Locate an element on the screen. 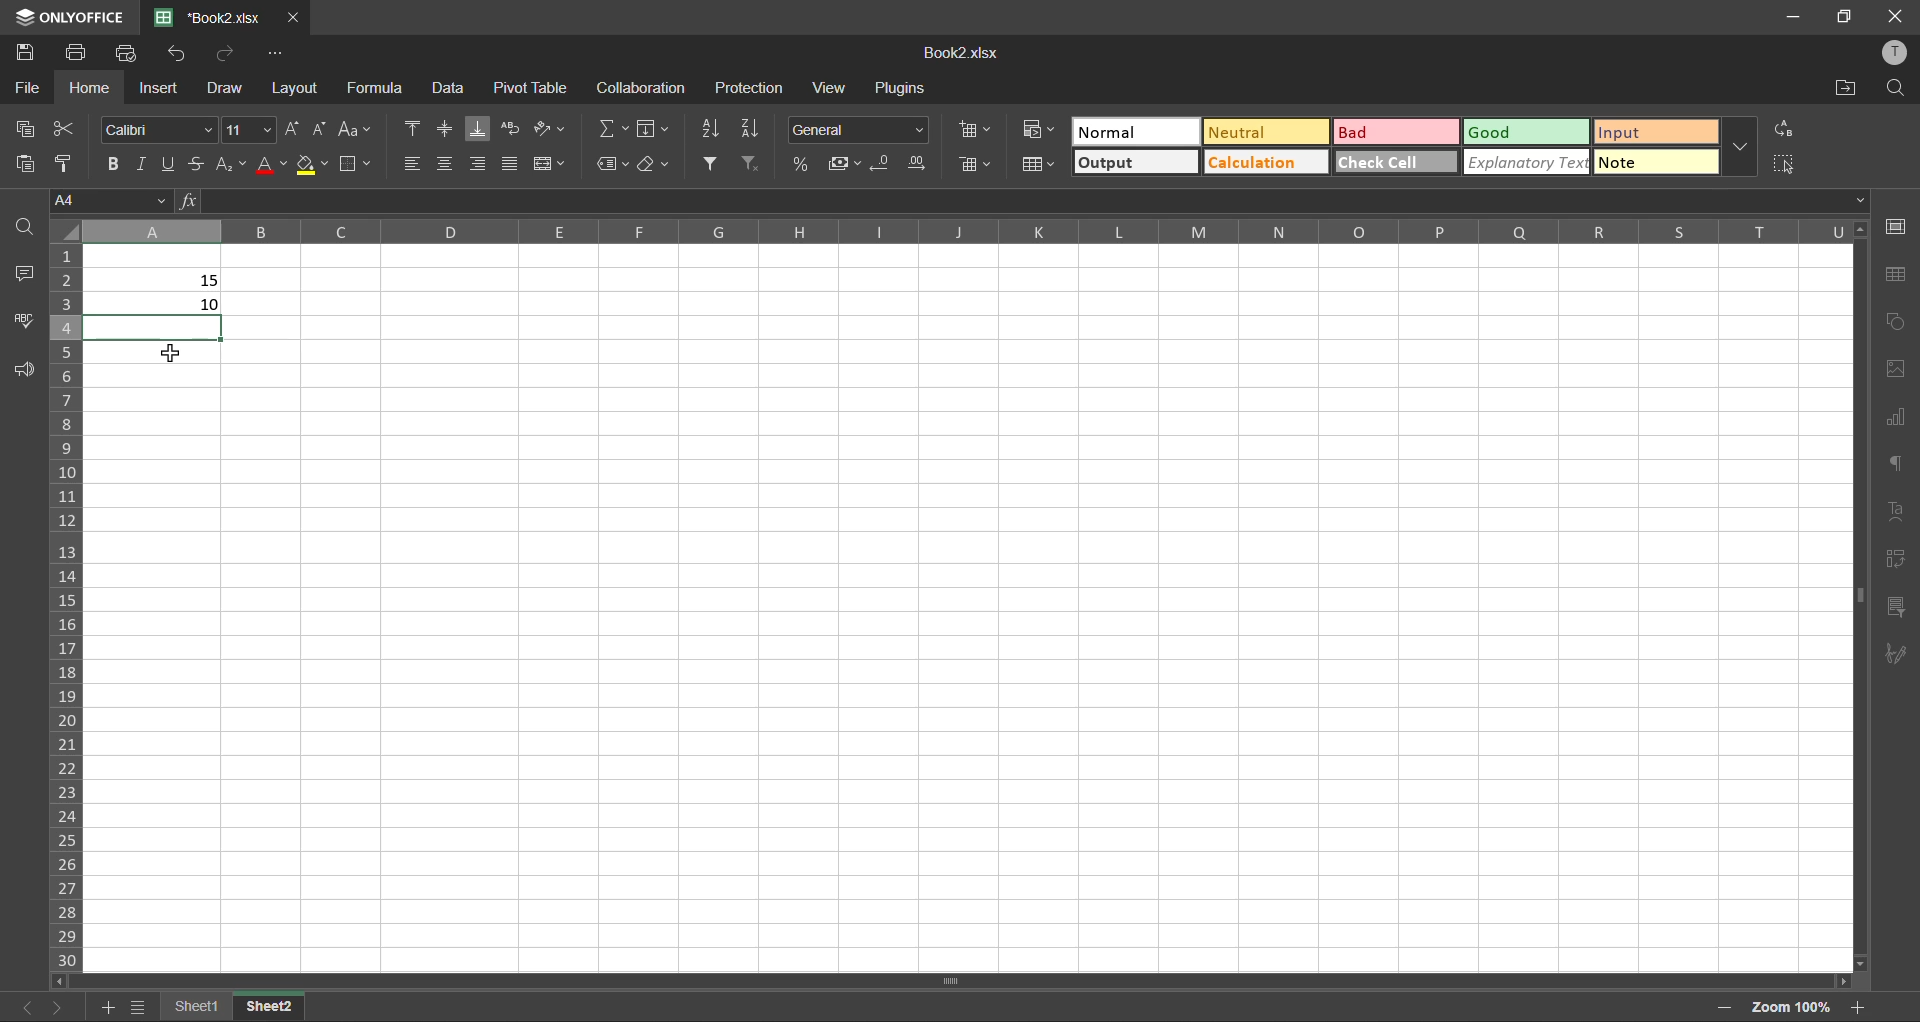 This screenshot has width=1920, height=1022. delete cells is located at coordinates (973, 163).